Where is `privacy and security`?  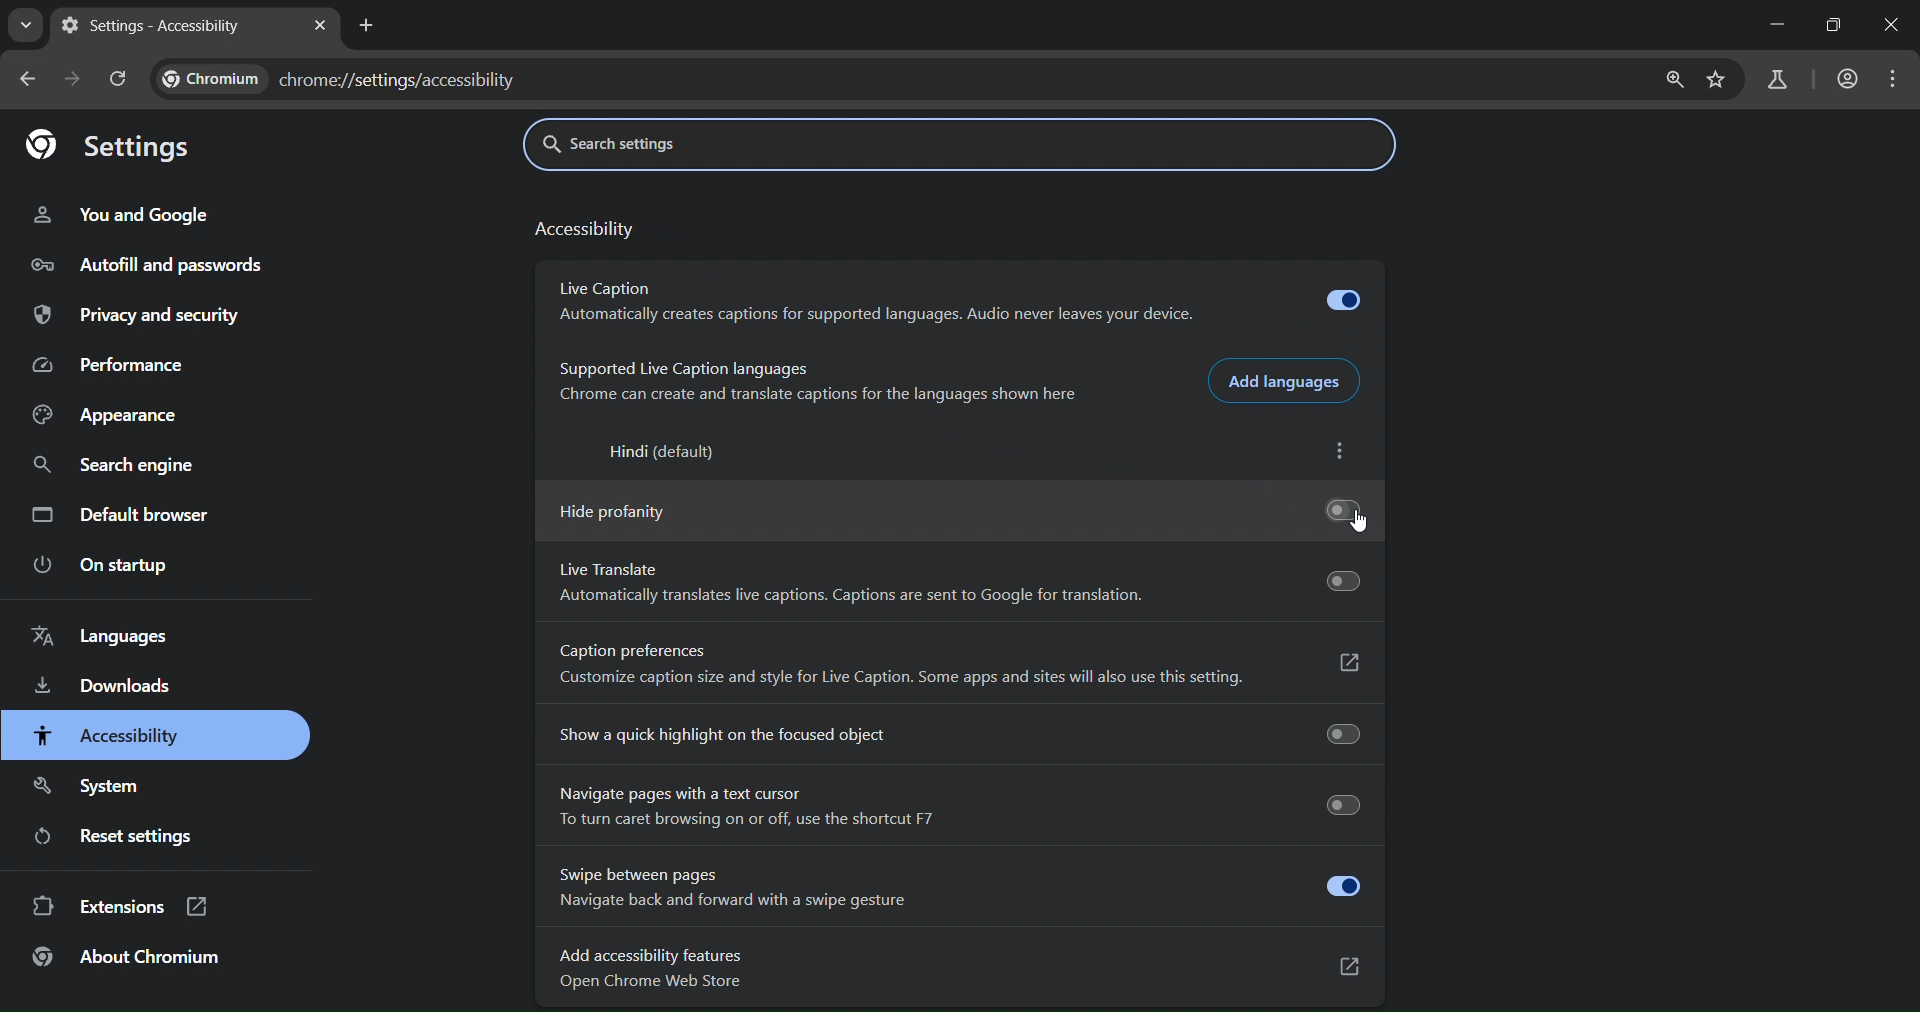 privacy and security is located at coordinates (144, 315).